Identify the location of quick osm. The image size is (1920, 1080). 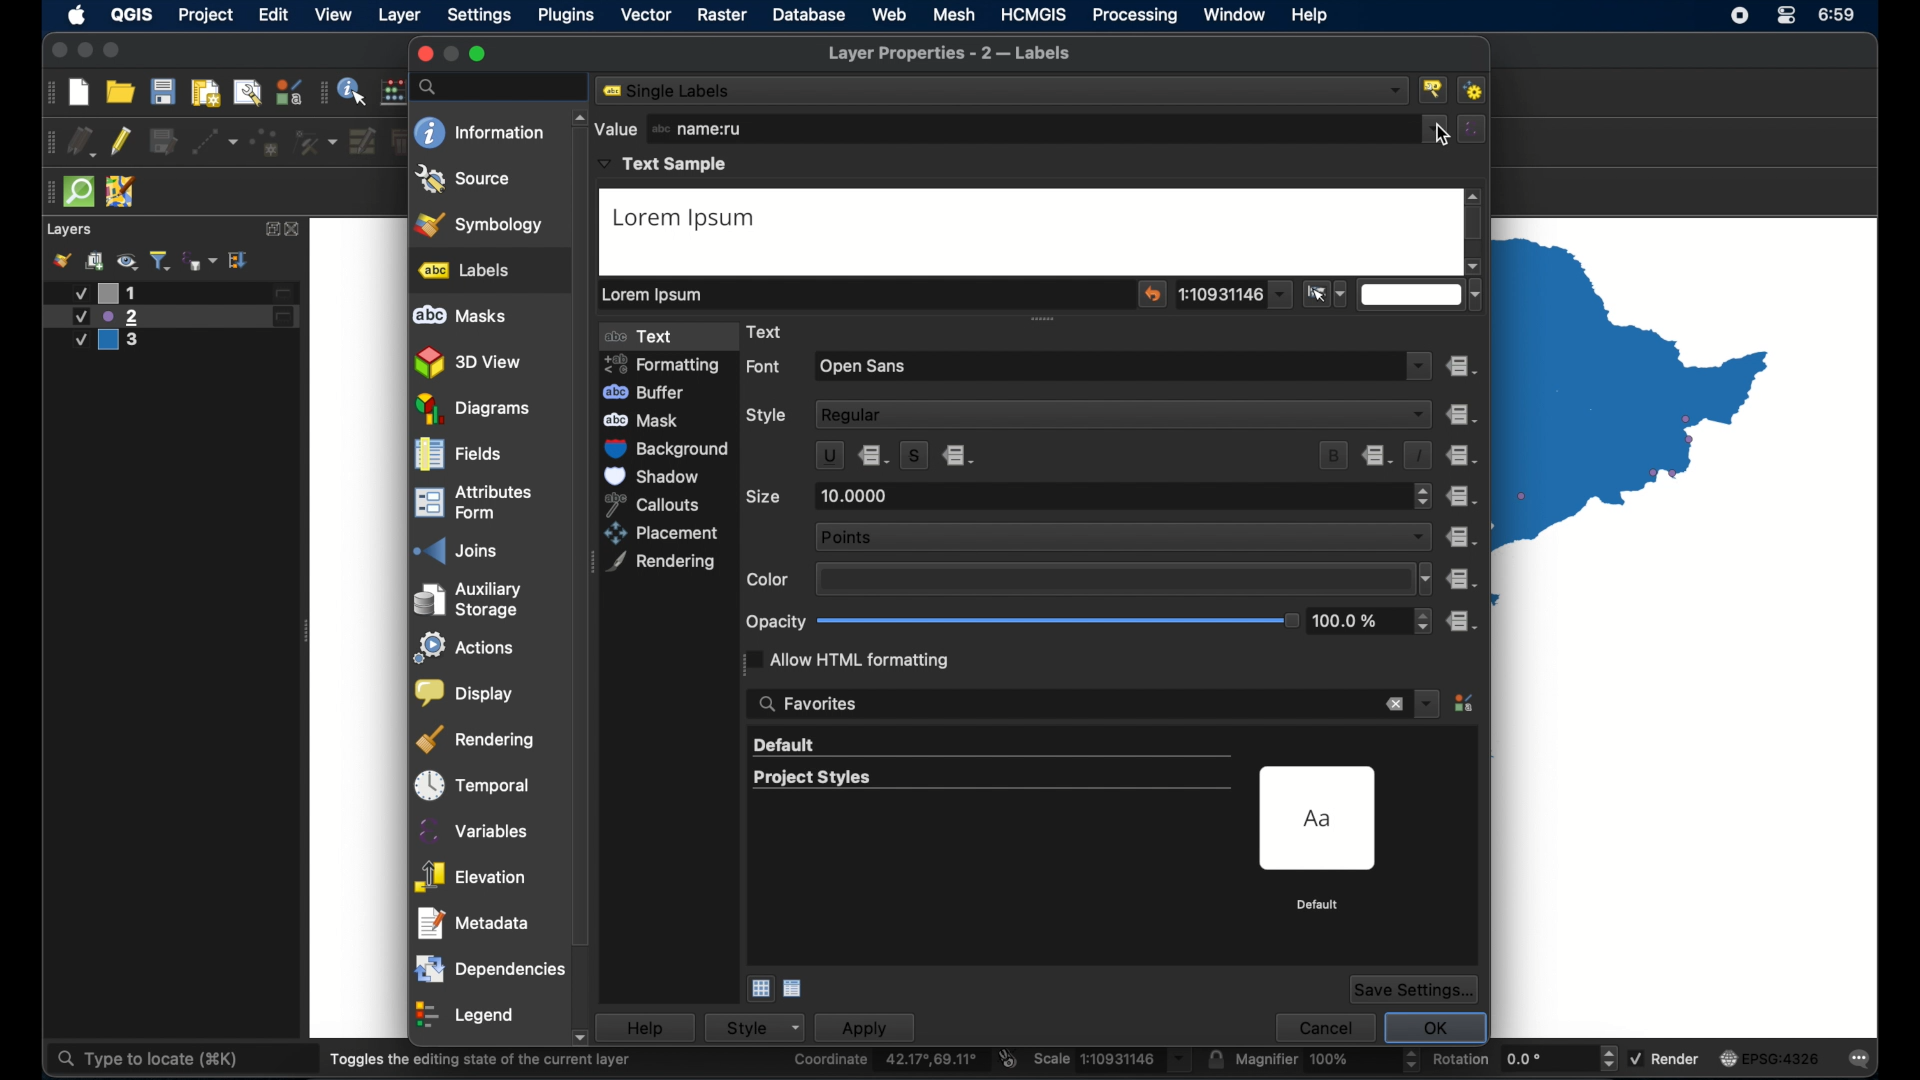
(80, 192).